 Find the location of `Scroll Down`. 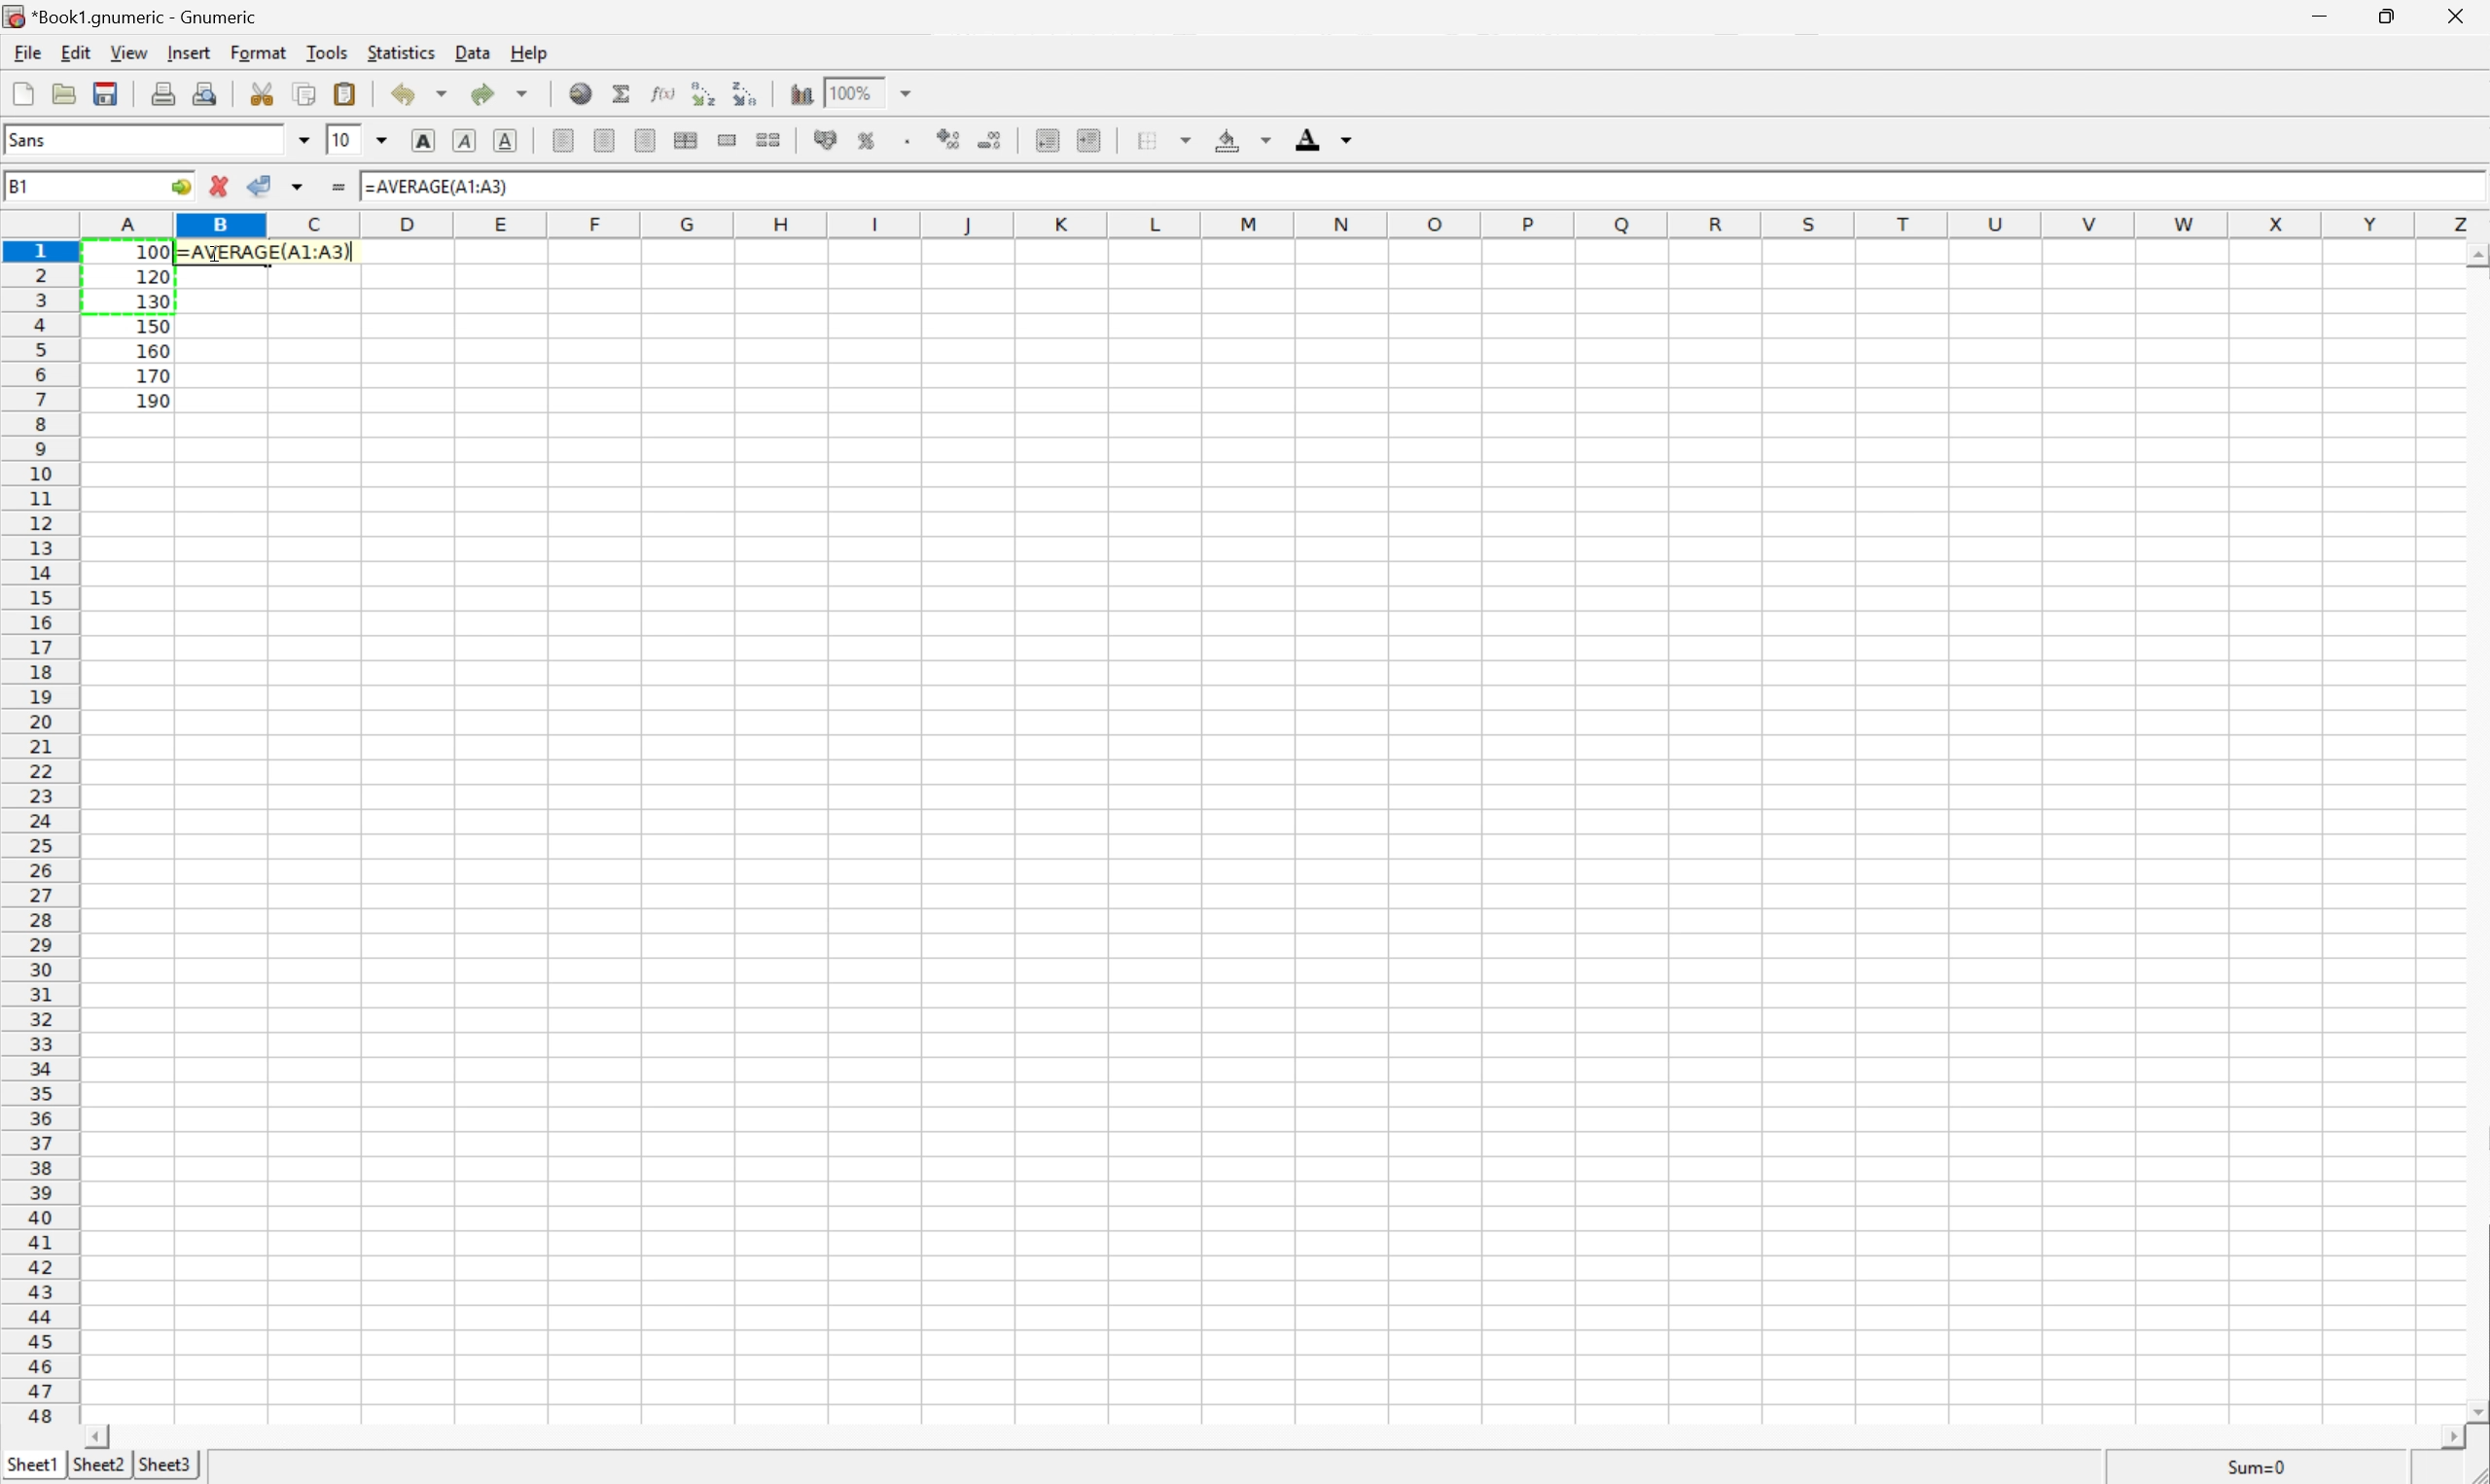

Scroll Down is located at coordinates (2474, 1408).